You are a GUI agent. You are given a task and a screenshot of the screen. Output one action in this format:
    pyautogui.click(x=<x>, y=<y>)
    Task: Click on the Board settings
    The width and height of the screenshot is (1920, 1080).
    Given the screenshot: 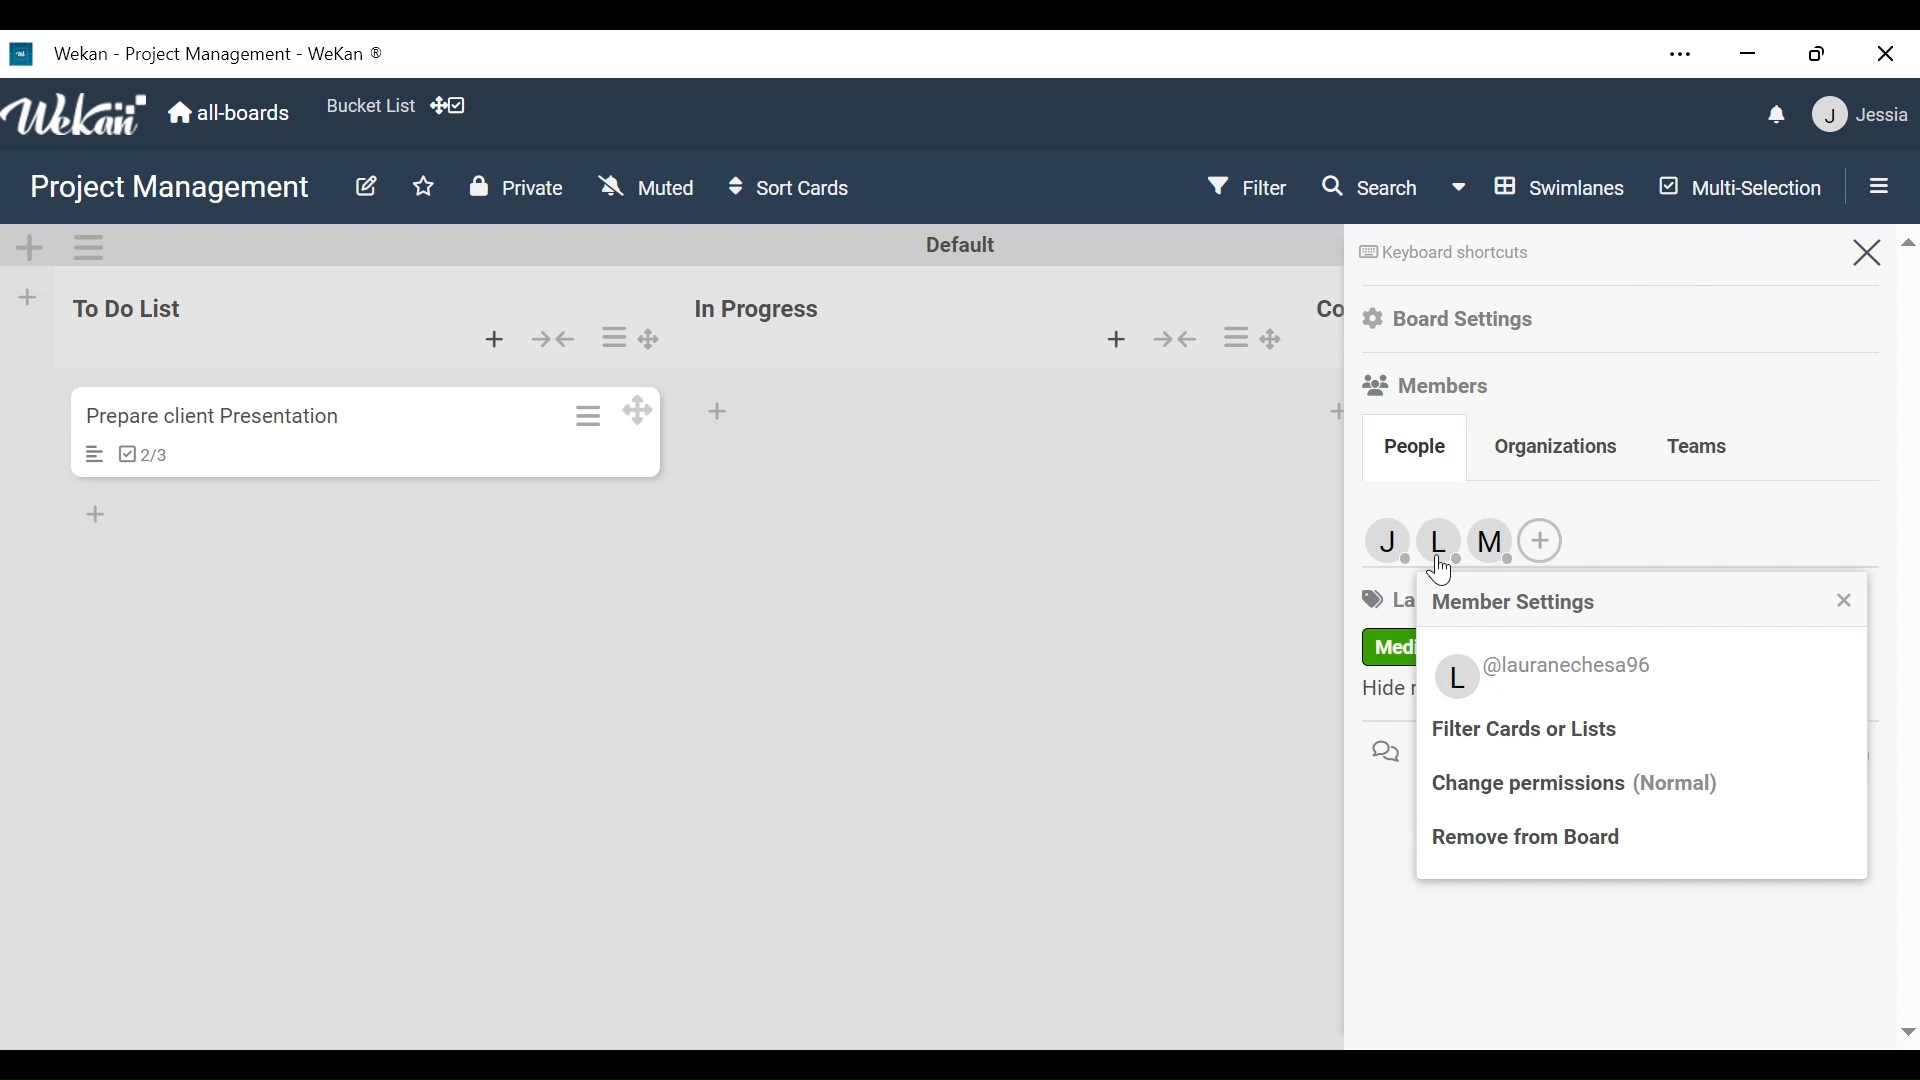 What is the action you would take?
    pyautogui.click(x=1455, y=319)
    